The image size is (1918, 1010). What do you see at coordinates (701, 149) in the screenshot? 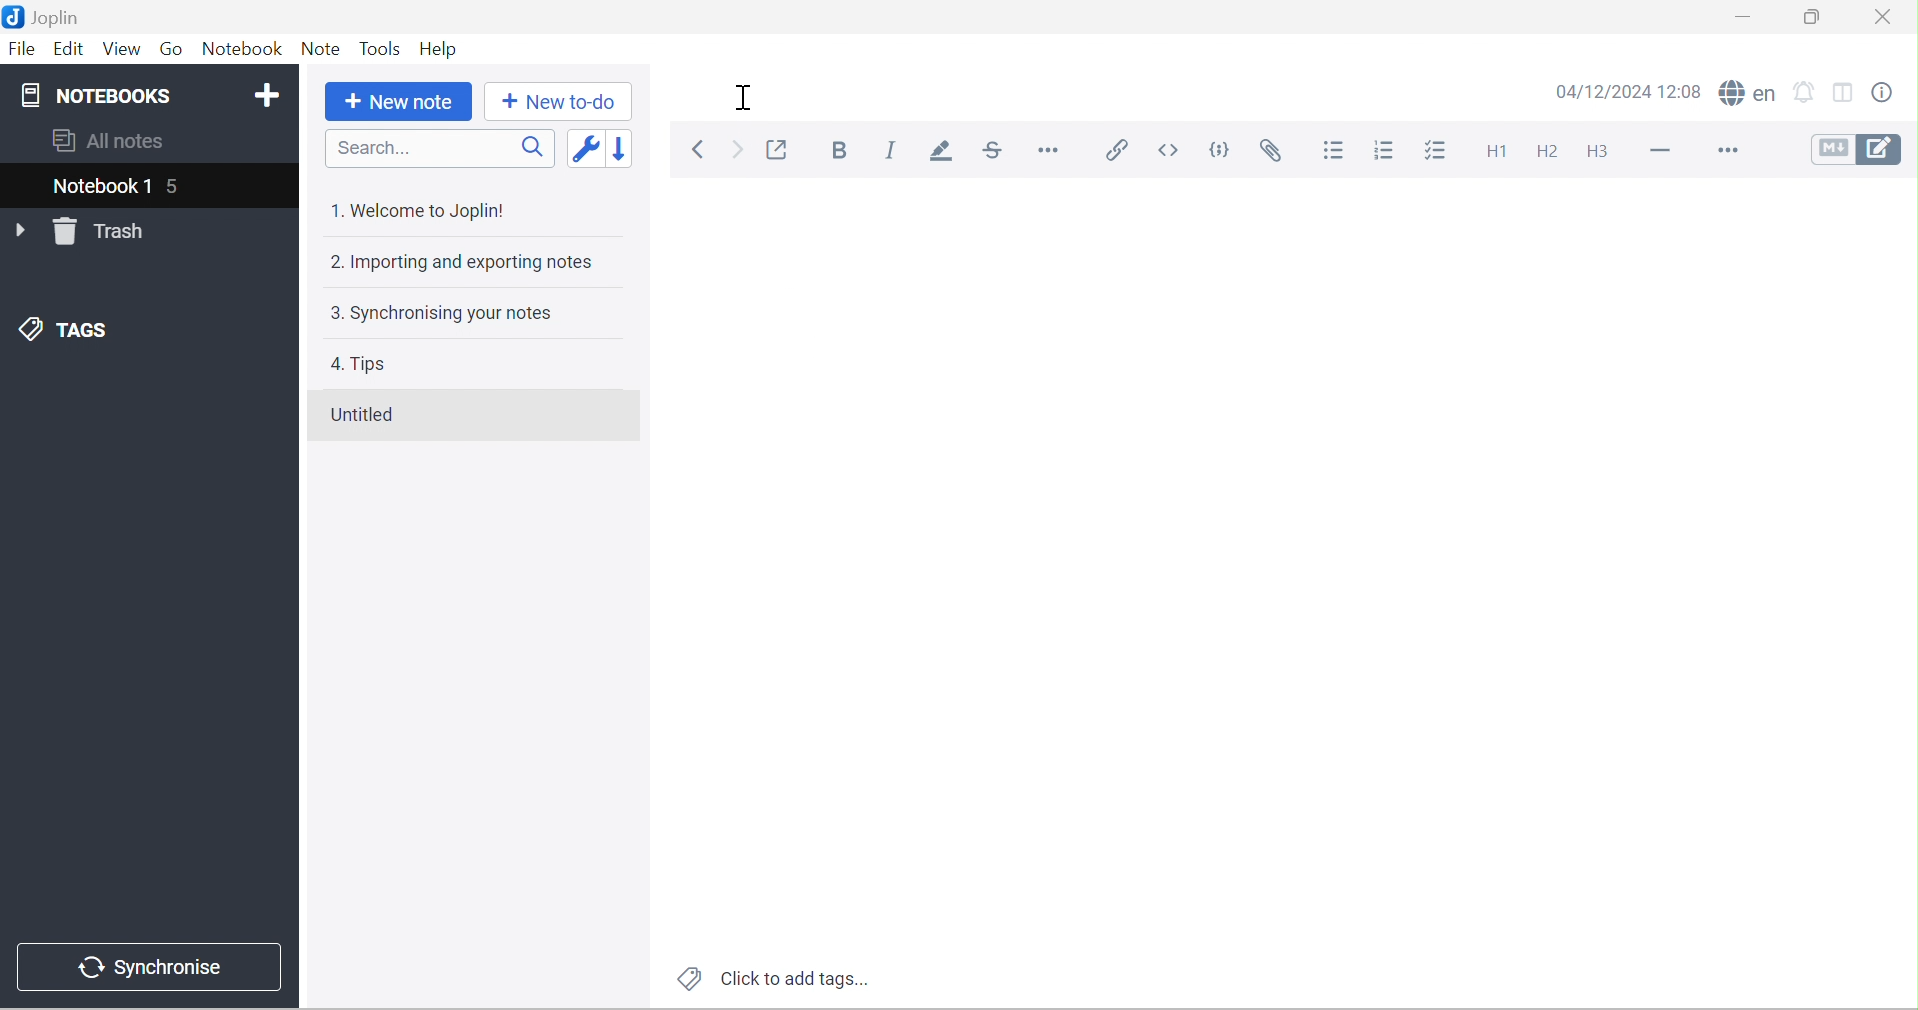
I see `Back` at bounding box center [701, 149].